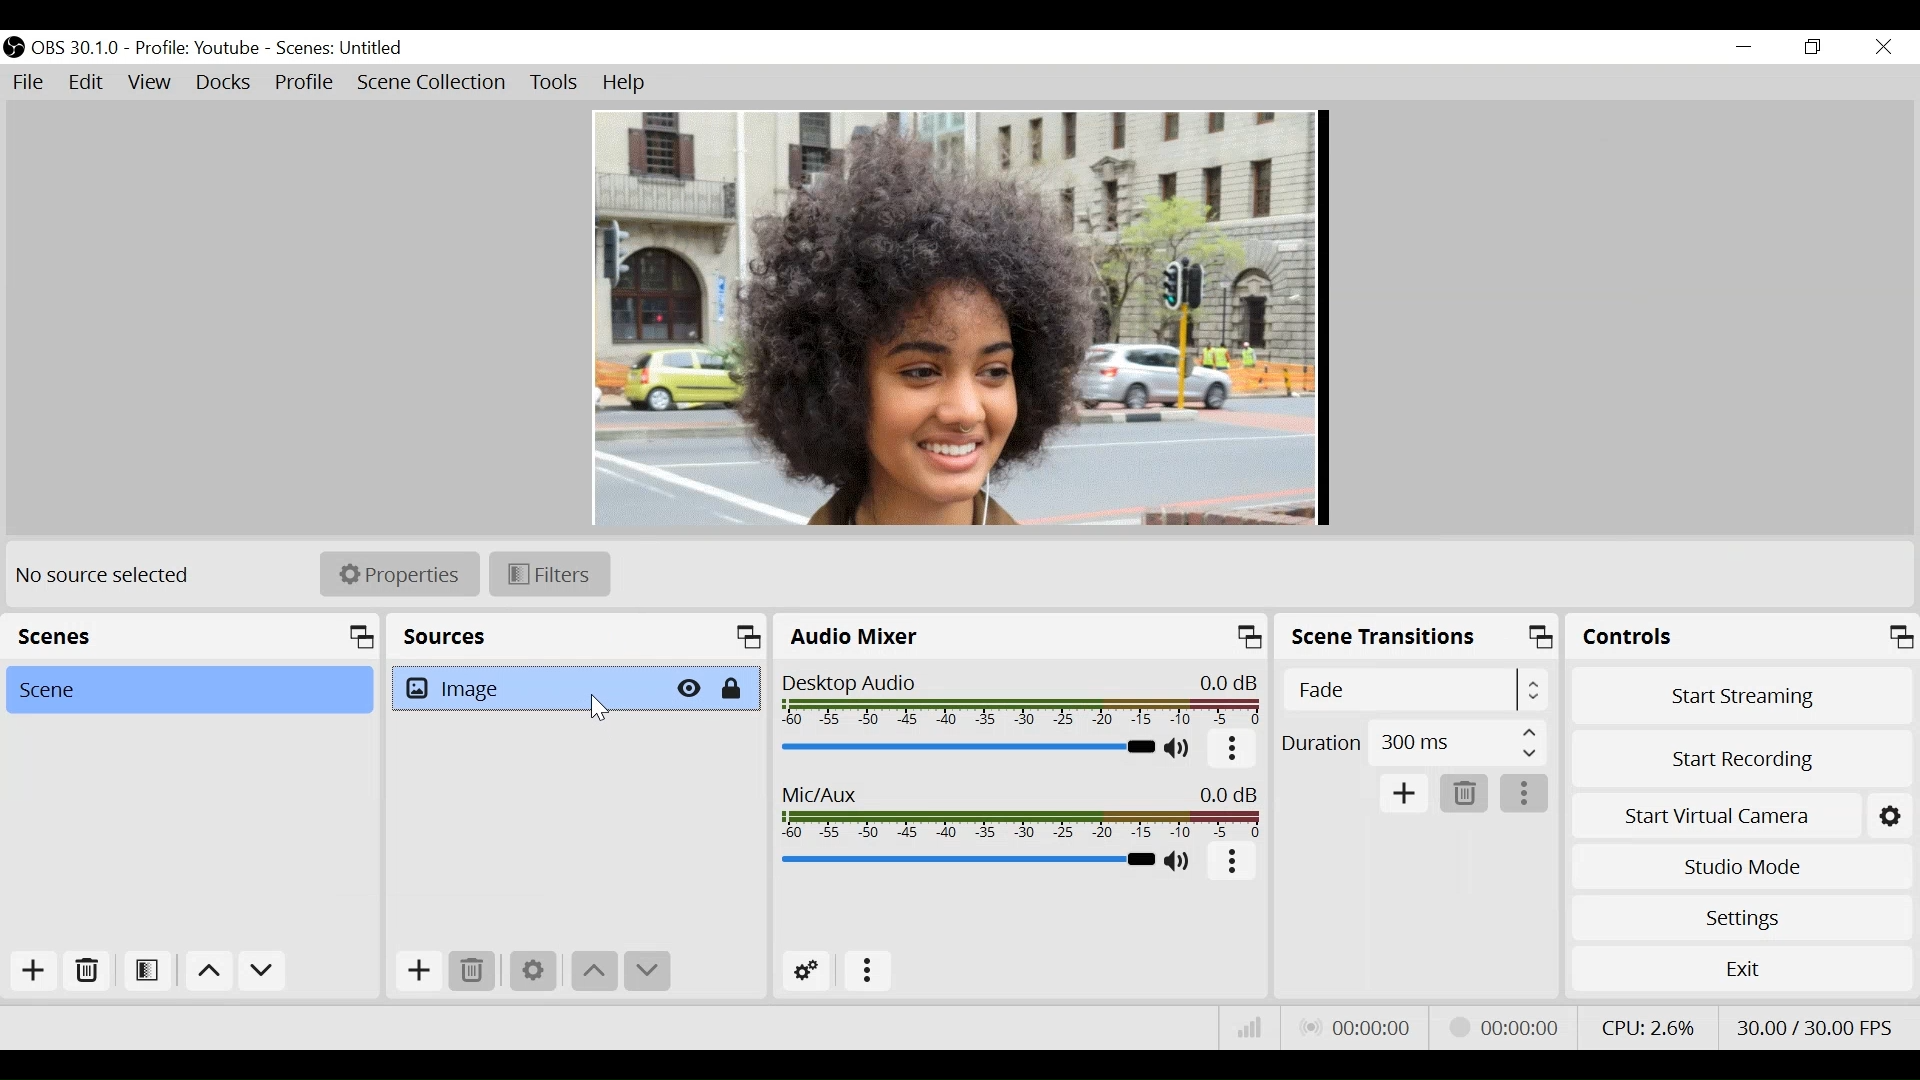 The height and width of the screenshot is (1080, 1920). What do you see at coordinates (1741, 697) in the screenshot?
I see `Start Streaming` at bounding box center [1741, 697].